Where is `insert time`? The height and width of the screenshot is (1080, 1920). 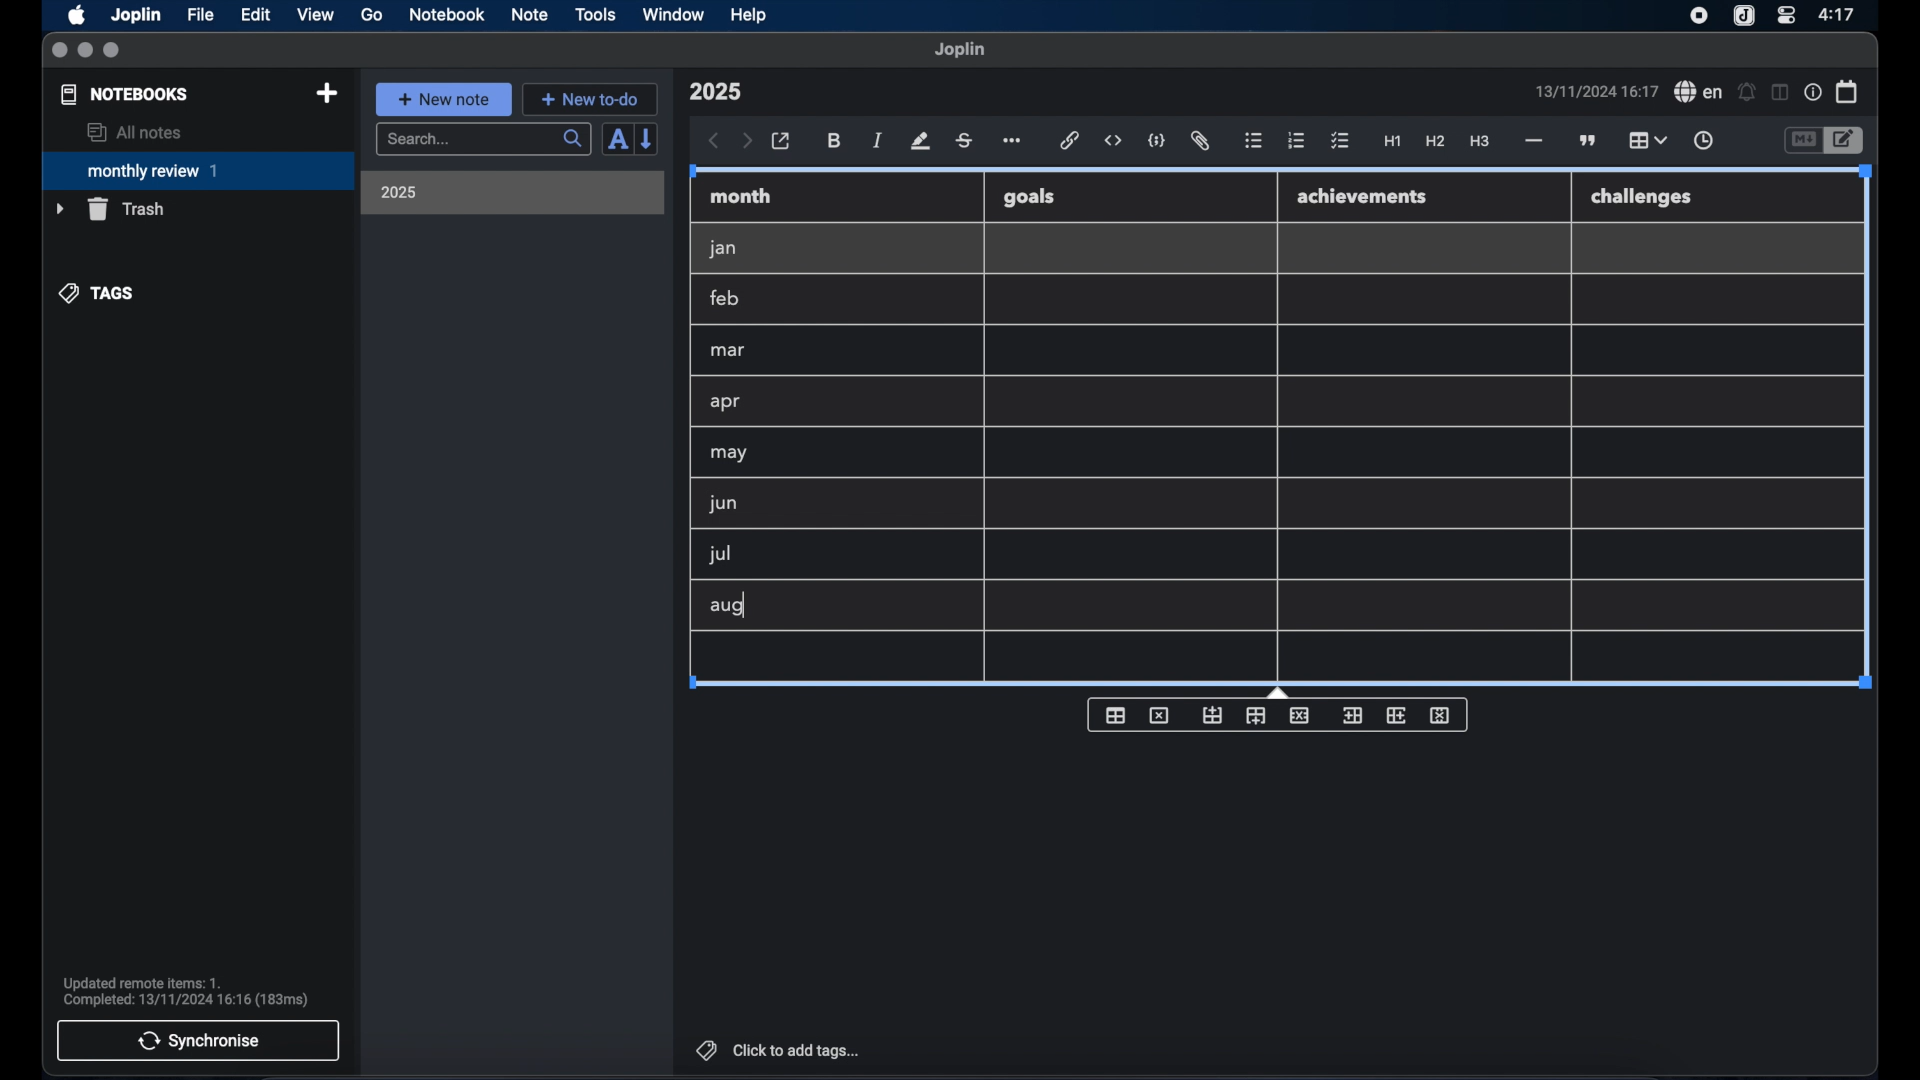 insert time is located at coordinates (1703, 141).